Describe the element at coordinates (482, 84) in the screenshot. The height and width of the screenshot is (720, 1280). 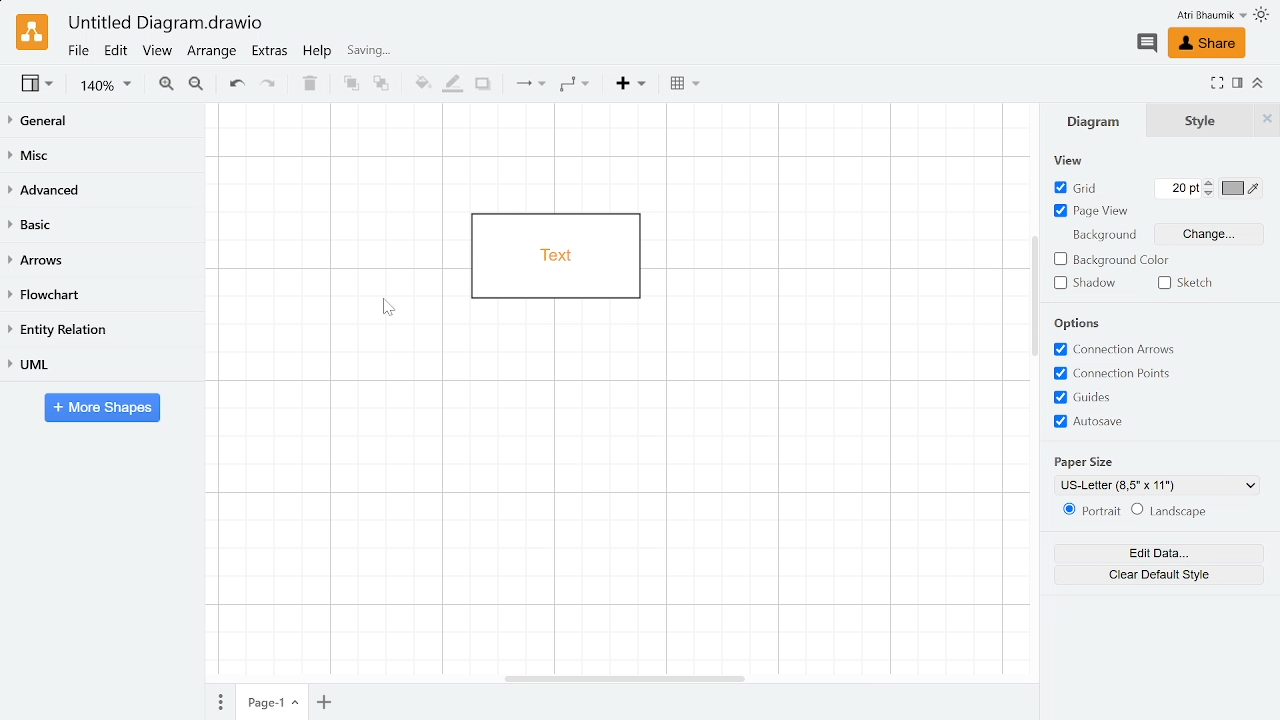
I see `Shadow` at that location.